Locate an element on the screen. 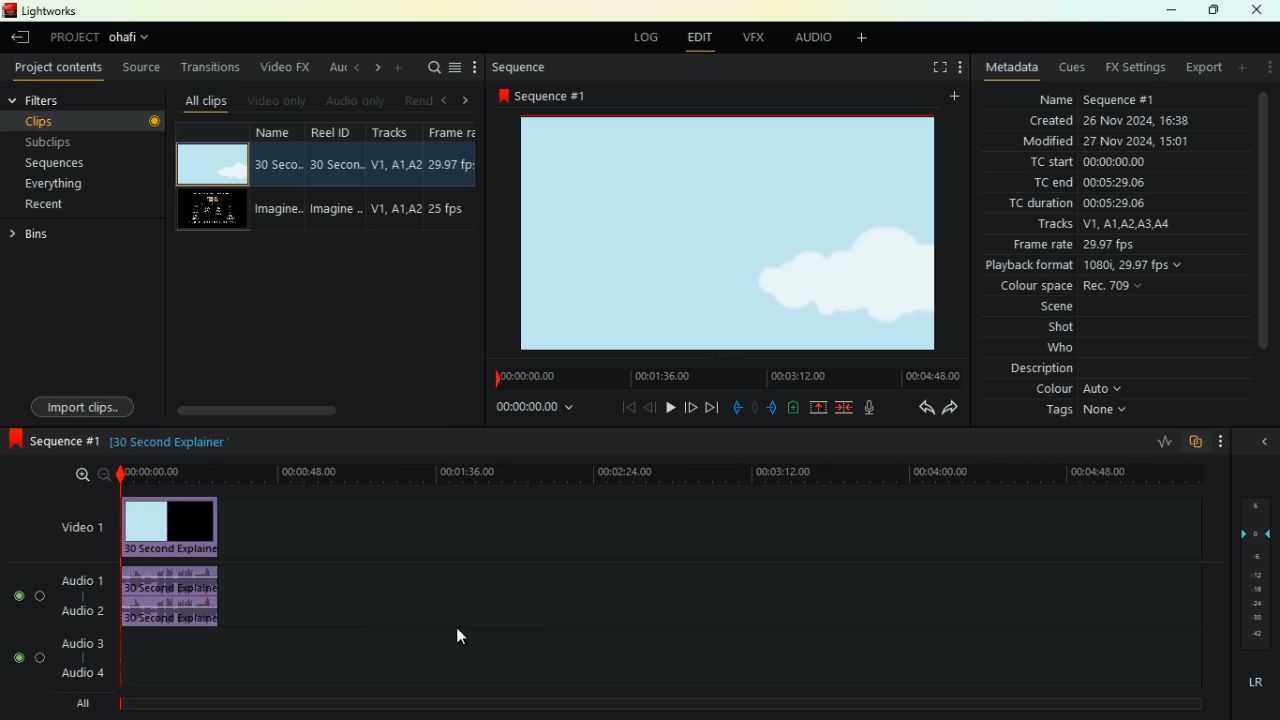  fps is located at coordinates (458, 176).